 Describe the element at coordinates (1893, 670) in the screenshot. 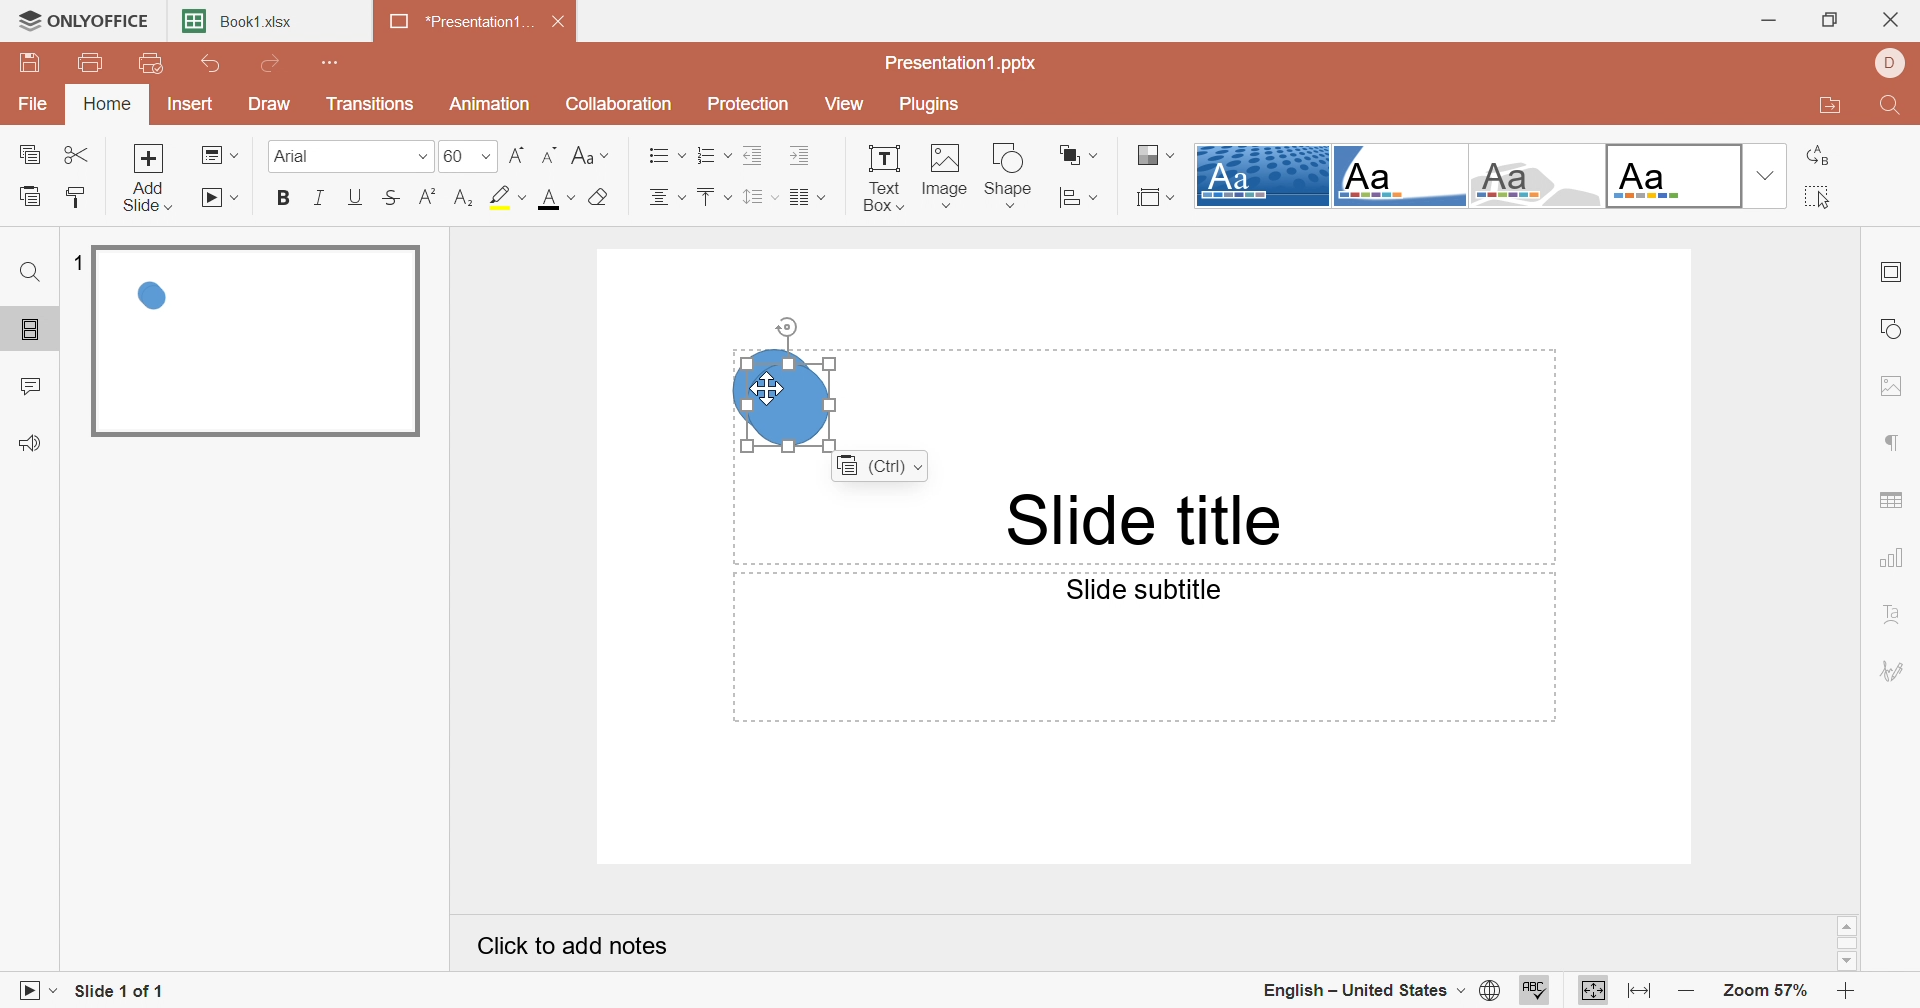

I see `Signature settings` at that location.